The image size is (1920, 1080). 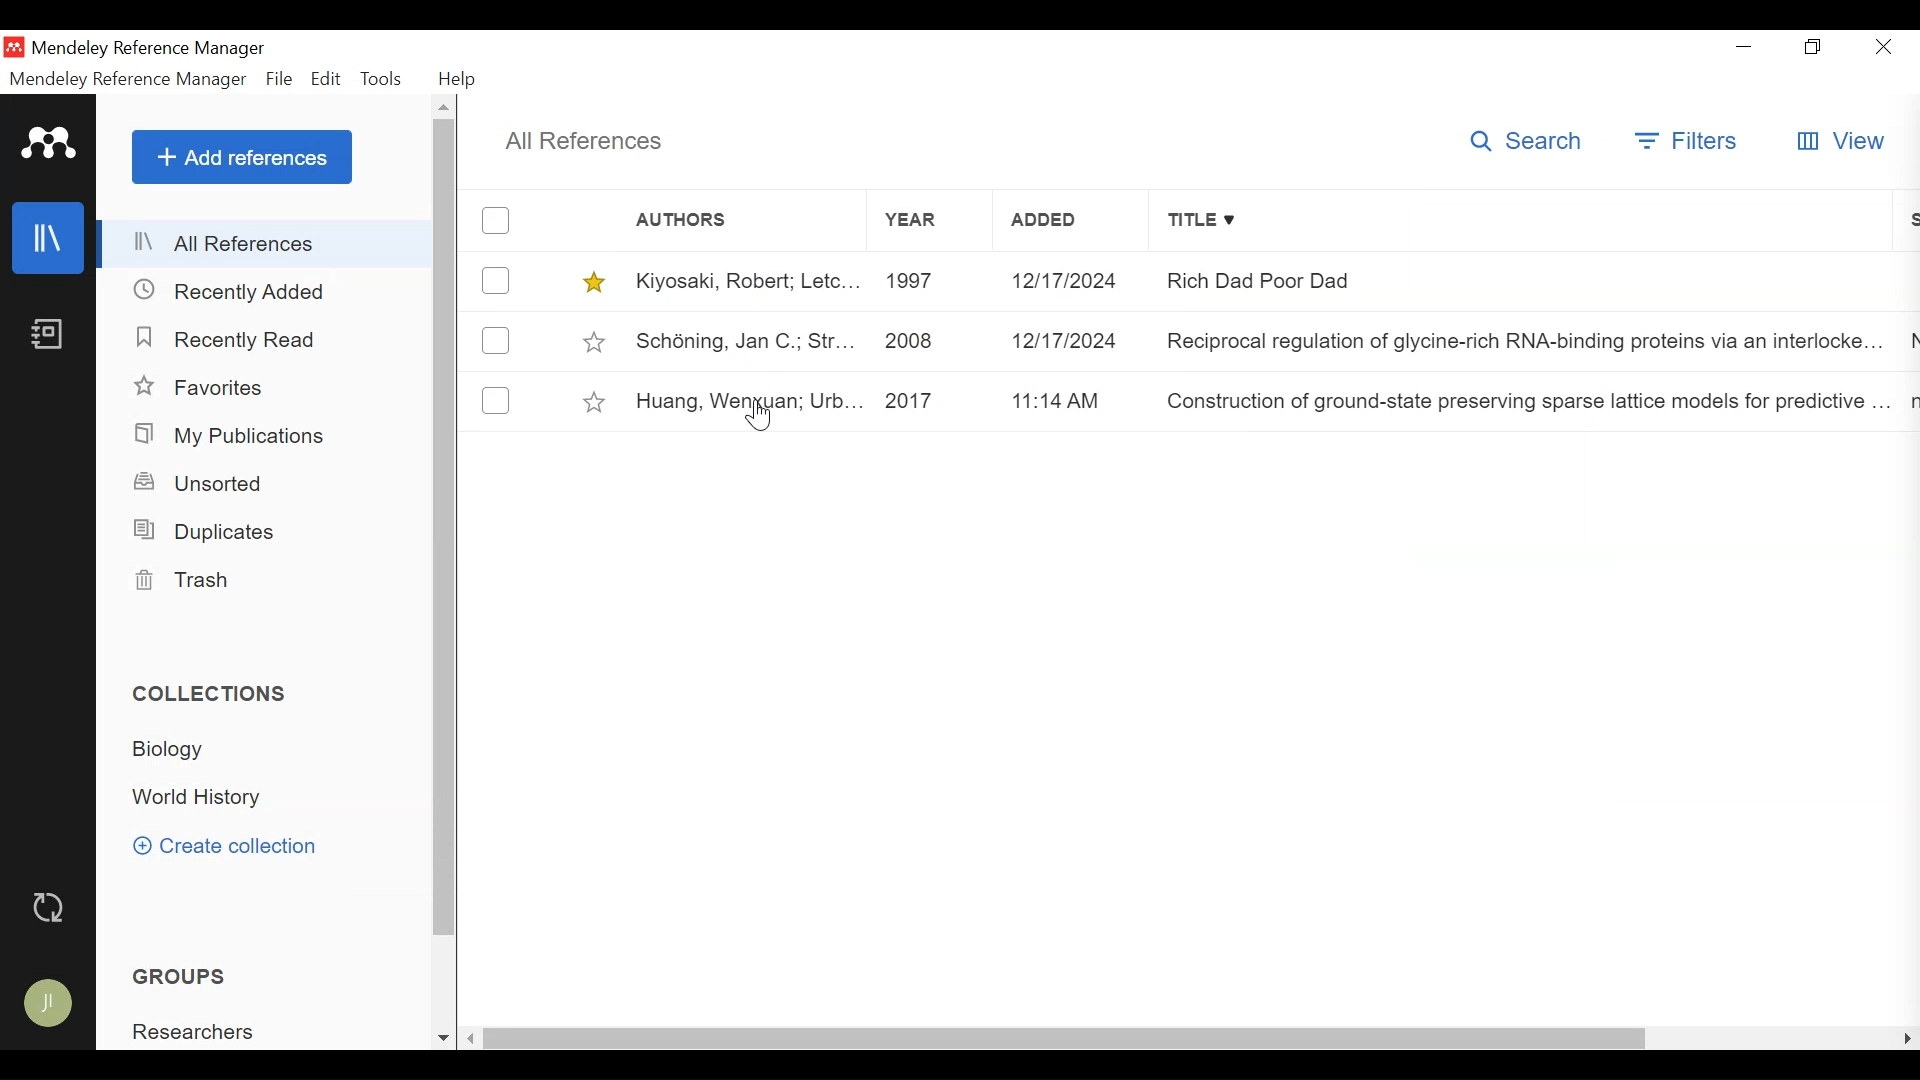 What do you see at coordinates (925, 341) in the screenshot?
I see `2008` at bounding box center [925, 341].